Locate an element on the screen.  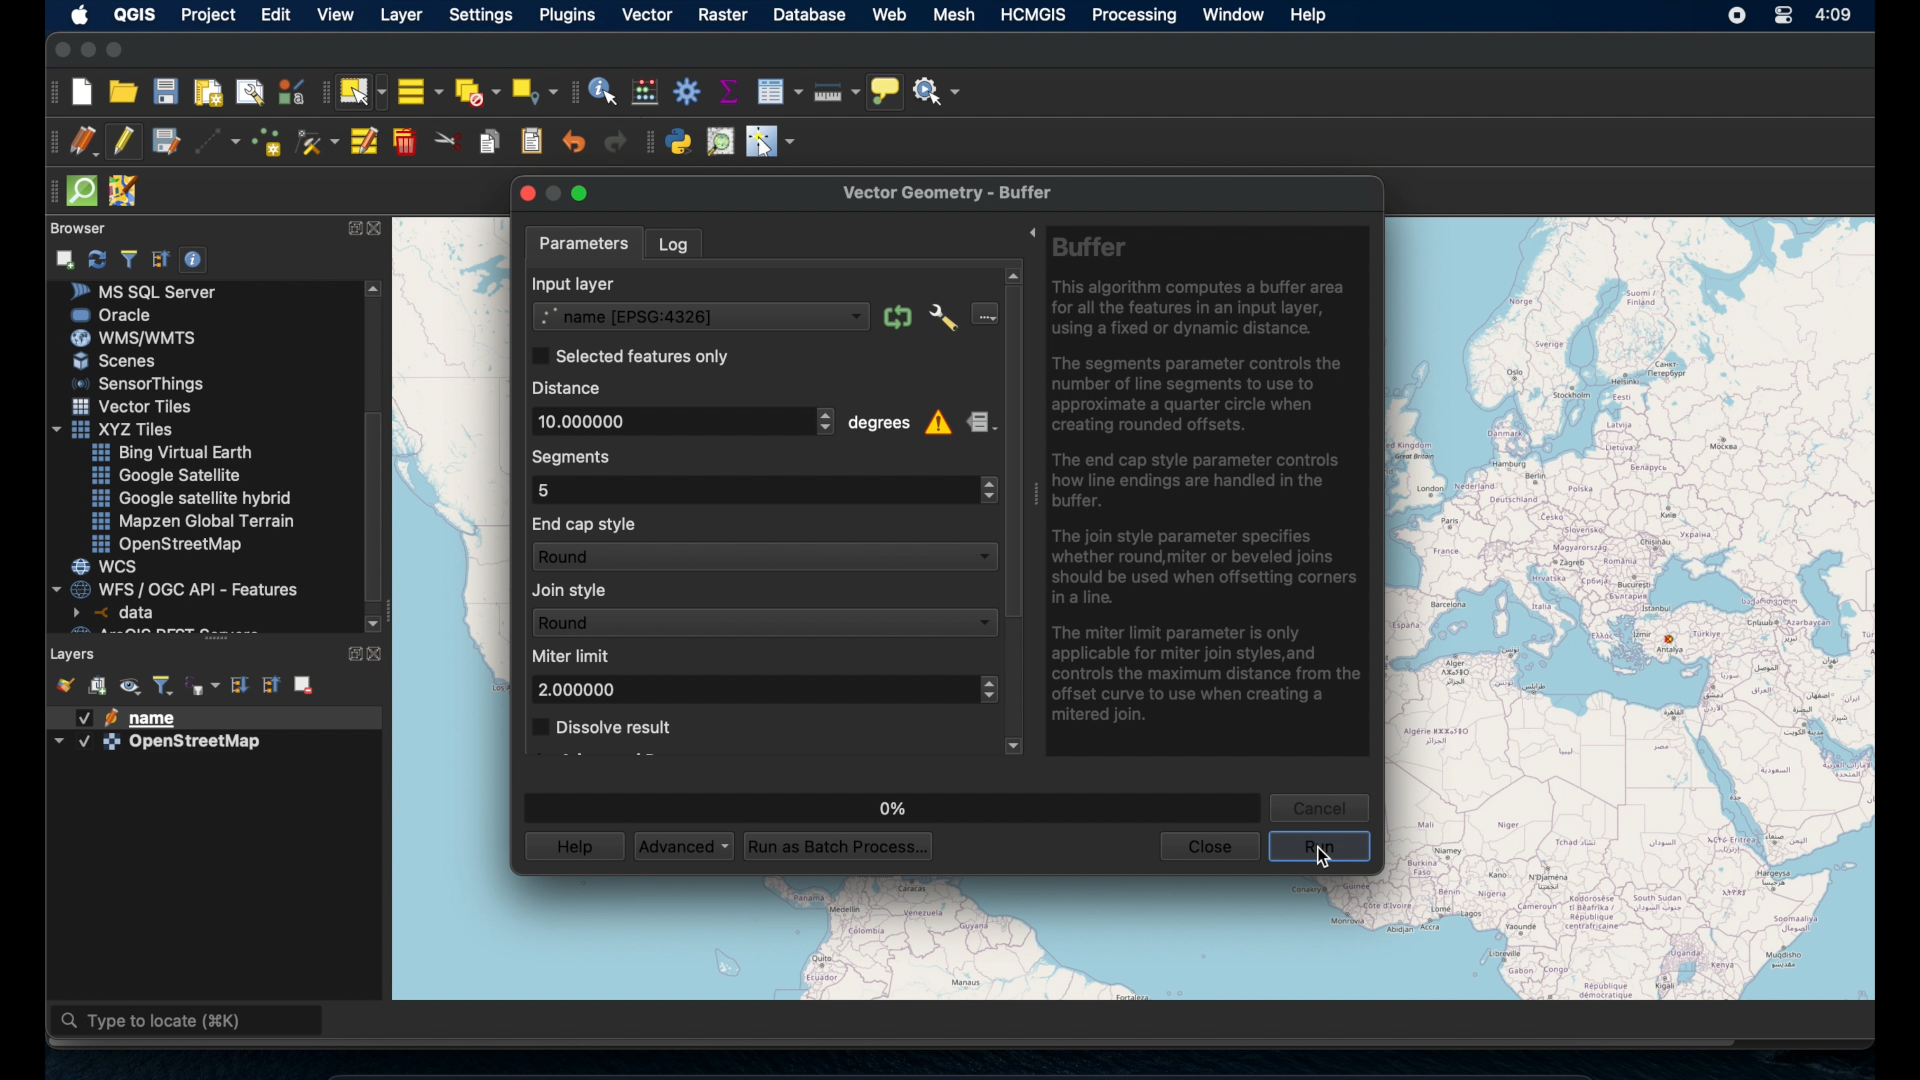
collapse all is located at coordinates (273, 684).